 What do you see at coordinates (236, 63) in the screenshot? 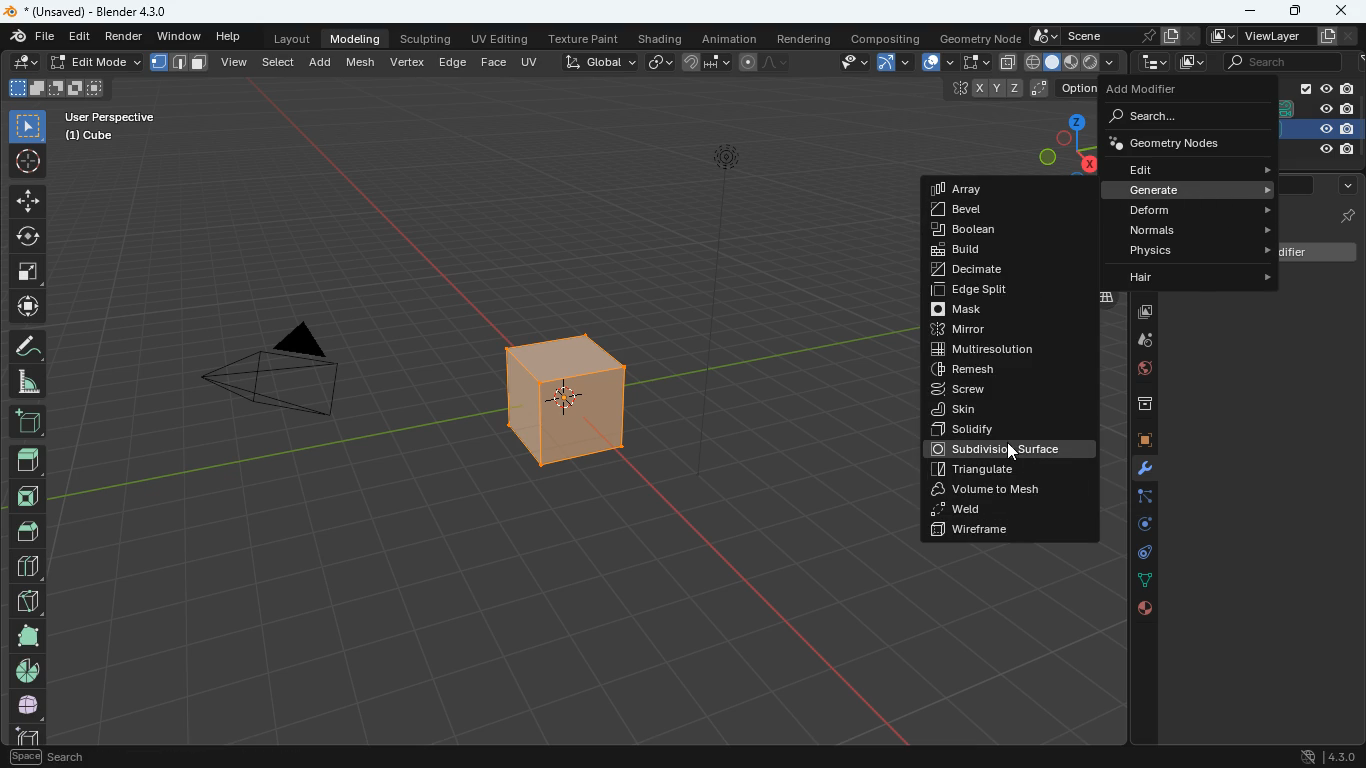
I see `view` at bounding box center [236, 63].